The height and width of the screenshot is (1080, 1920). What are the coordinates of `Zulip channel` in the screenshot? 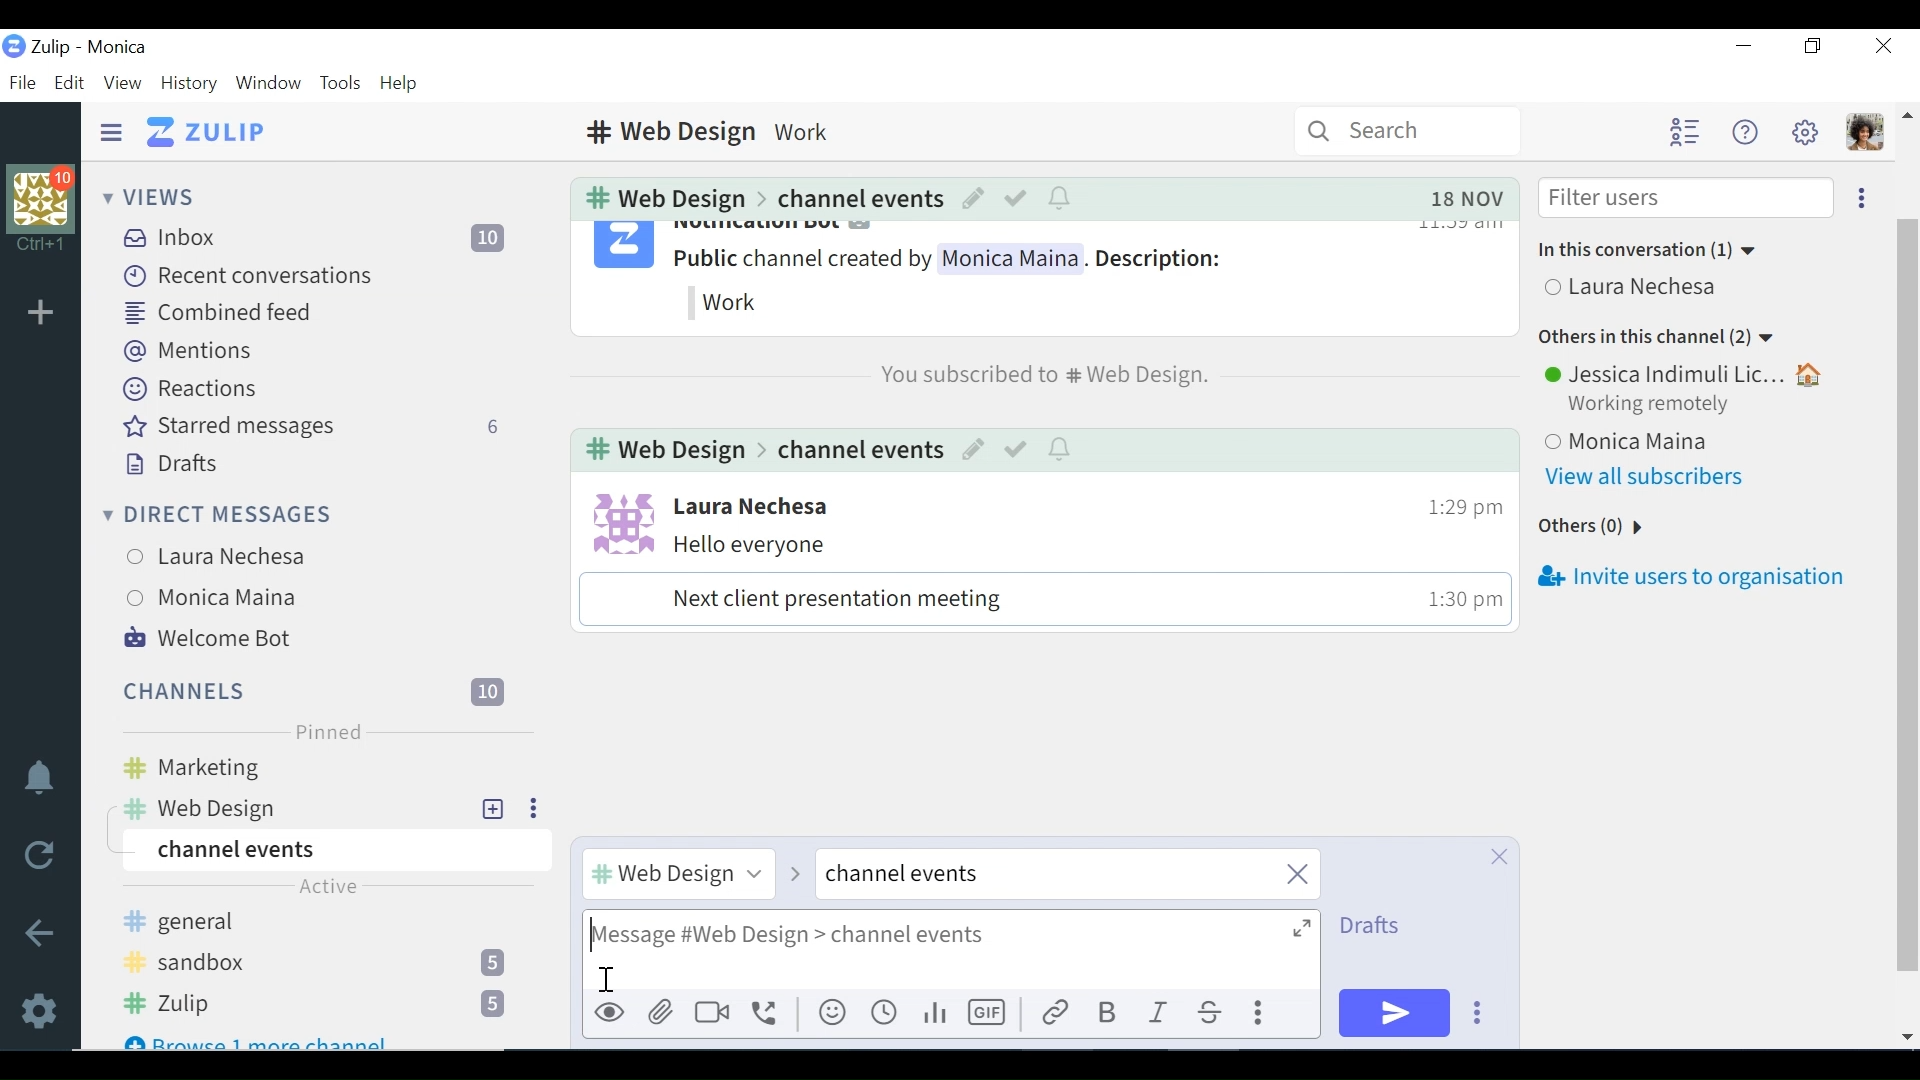 It's located at (327, 1005).